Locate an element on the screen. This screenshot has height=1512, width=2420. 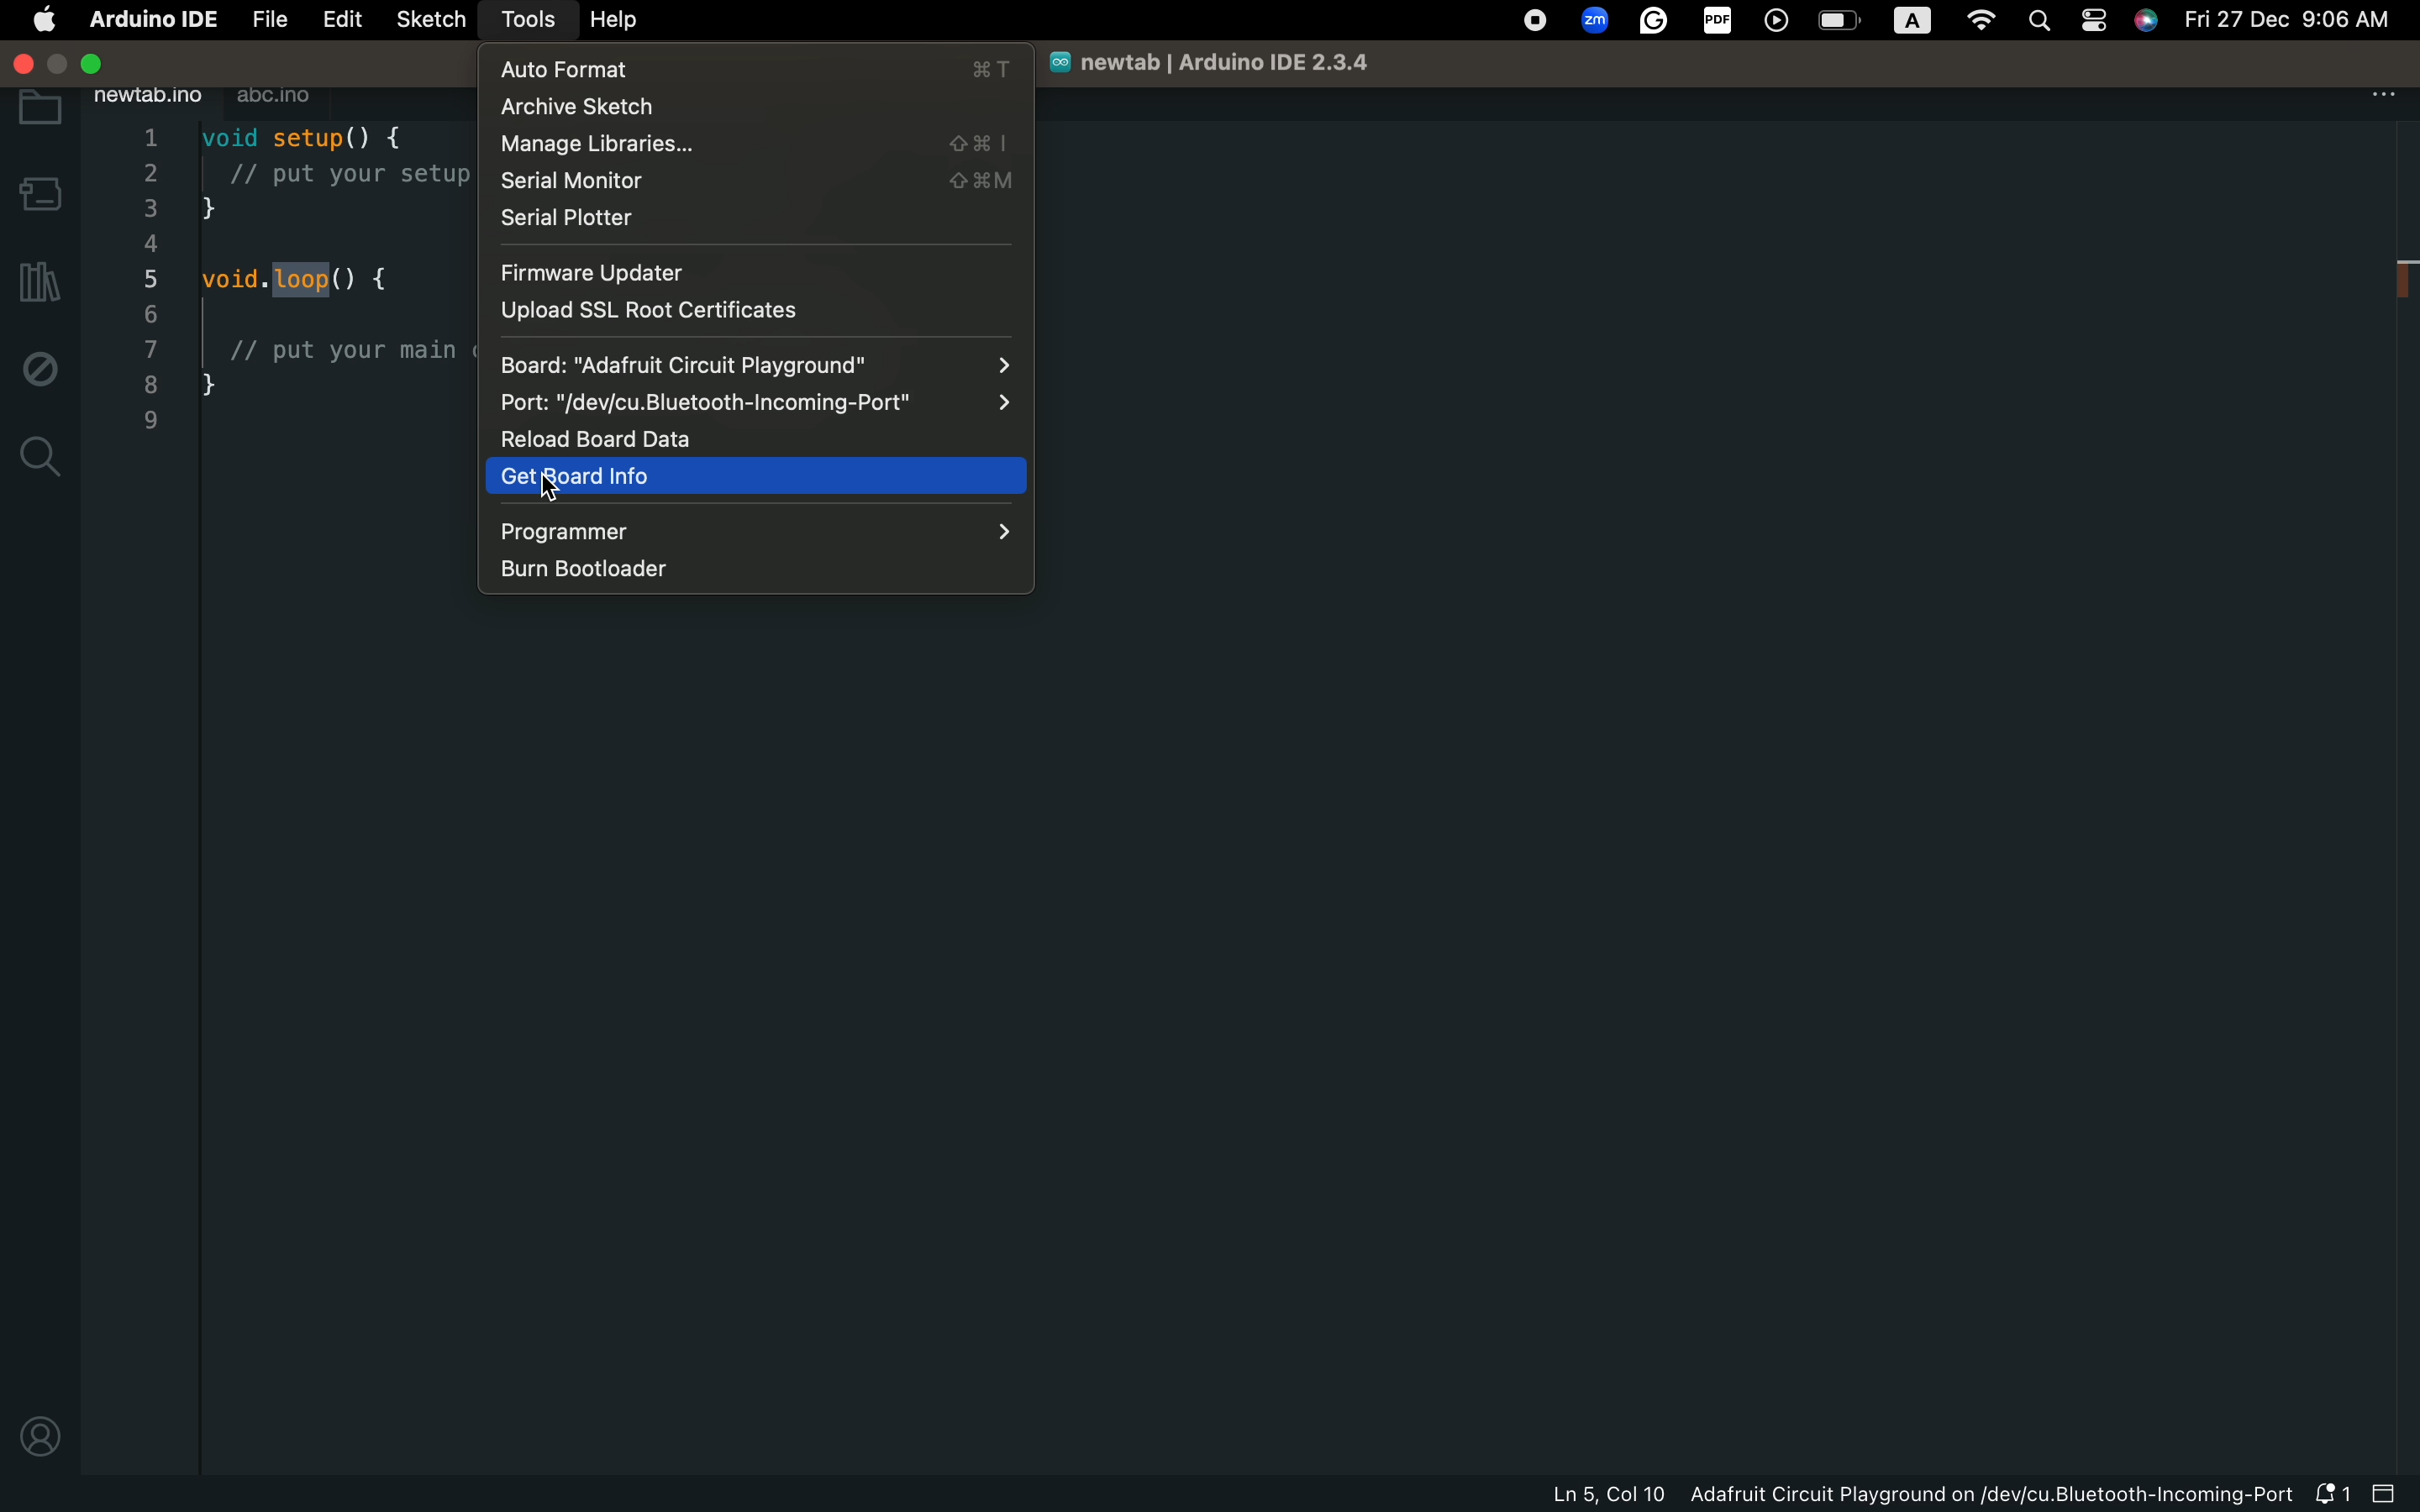
Siri is located at coordinates (2148, 22).